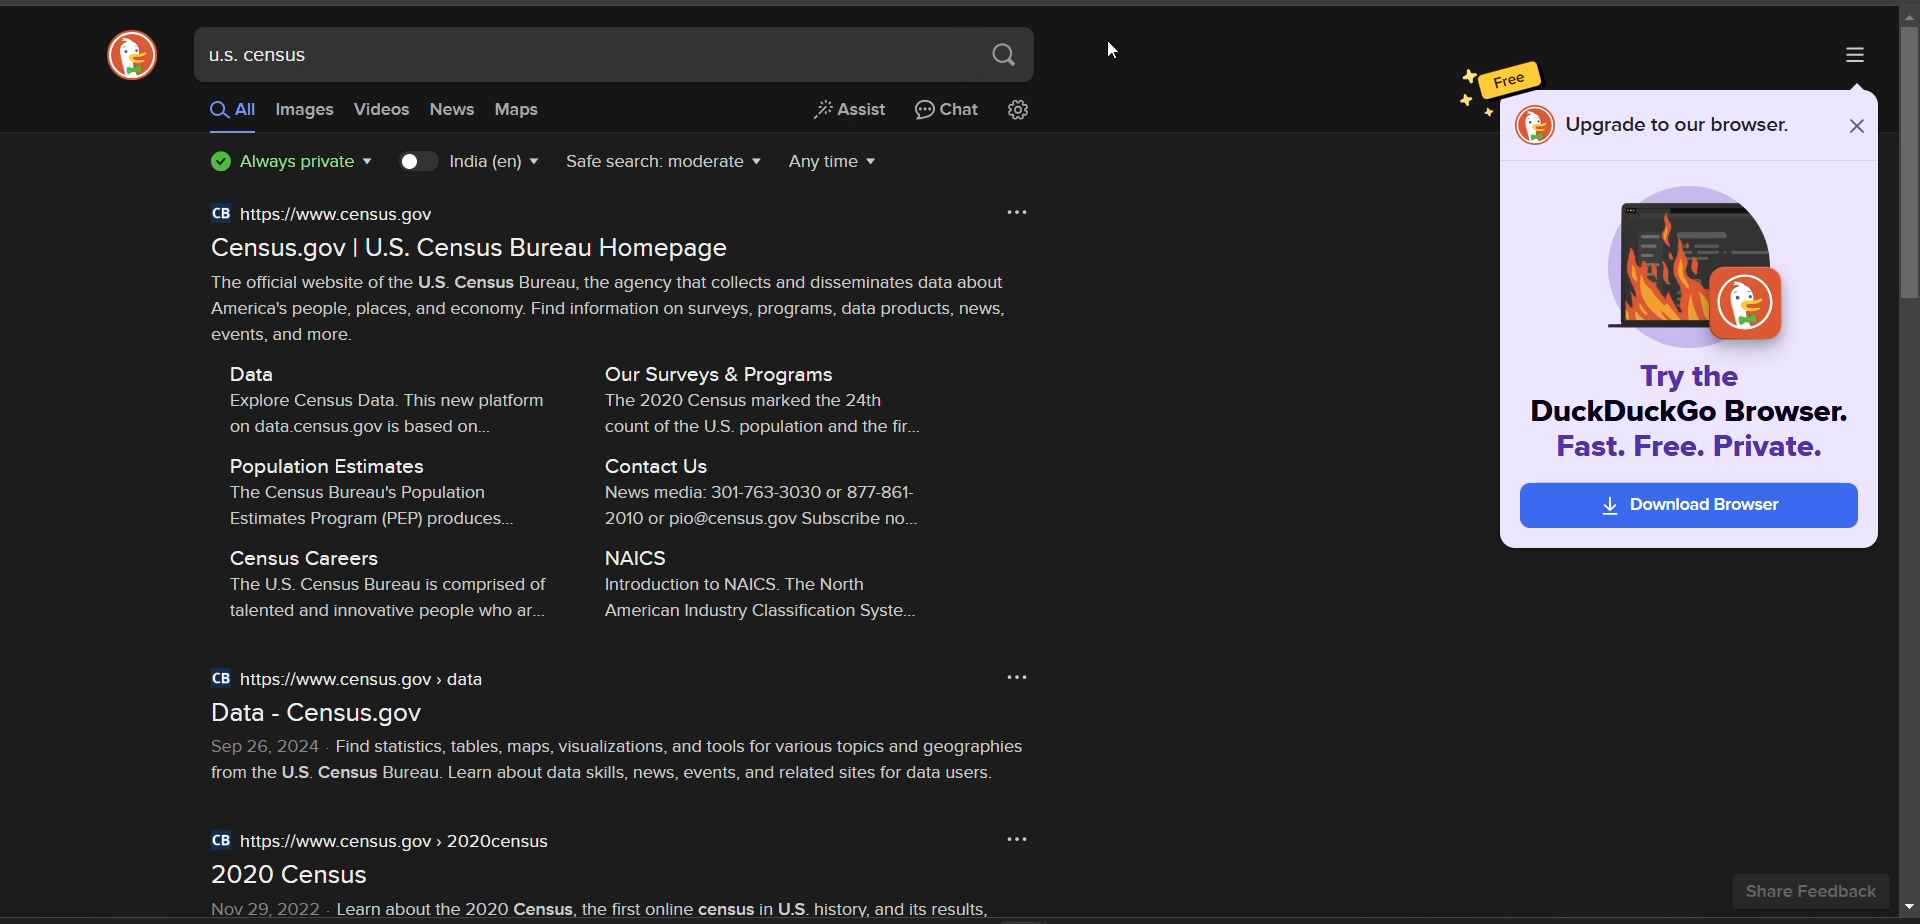  Describe the element at coordinates (529, 109) in the screenshot. I see `maps` at that location.